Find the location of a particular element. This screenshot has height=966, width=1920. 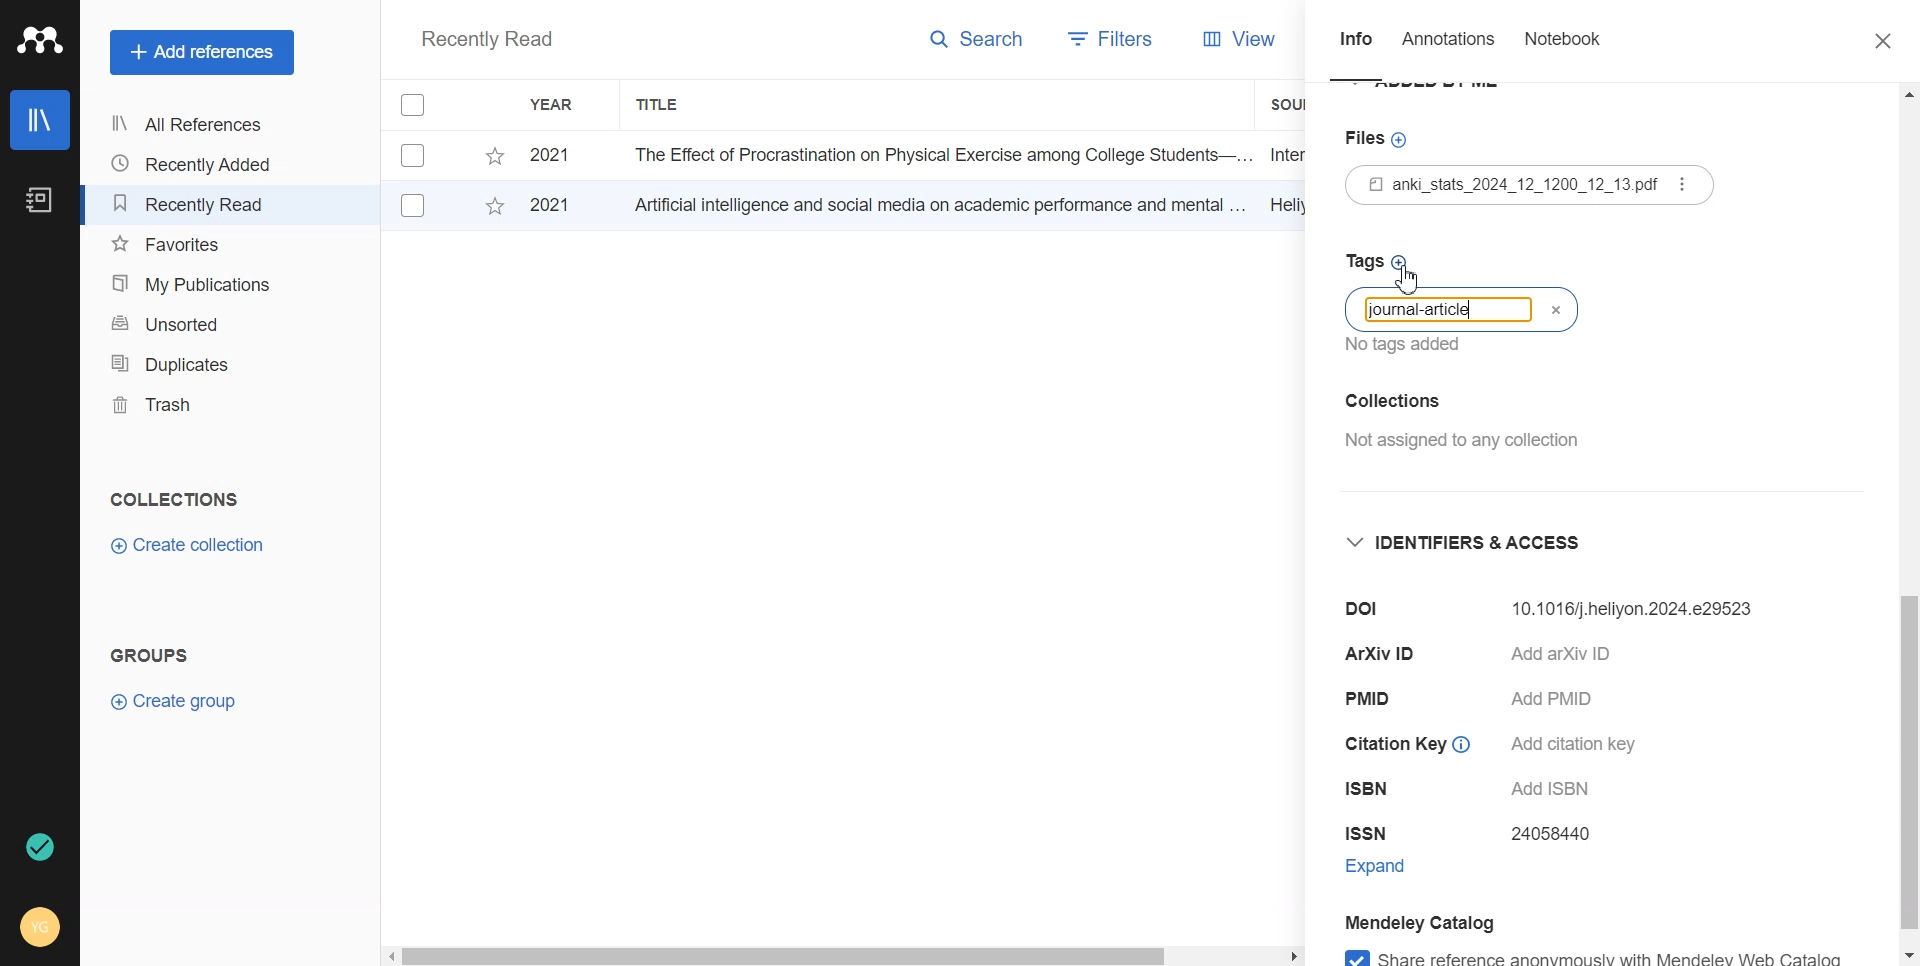

Annotations is located at coordinates (1451, 44).